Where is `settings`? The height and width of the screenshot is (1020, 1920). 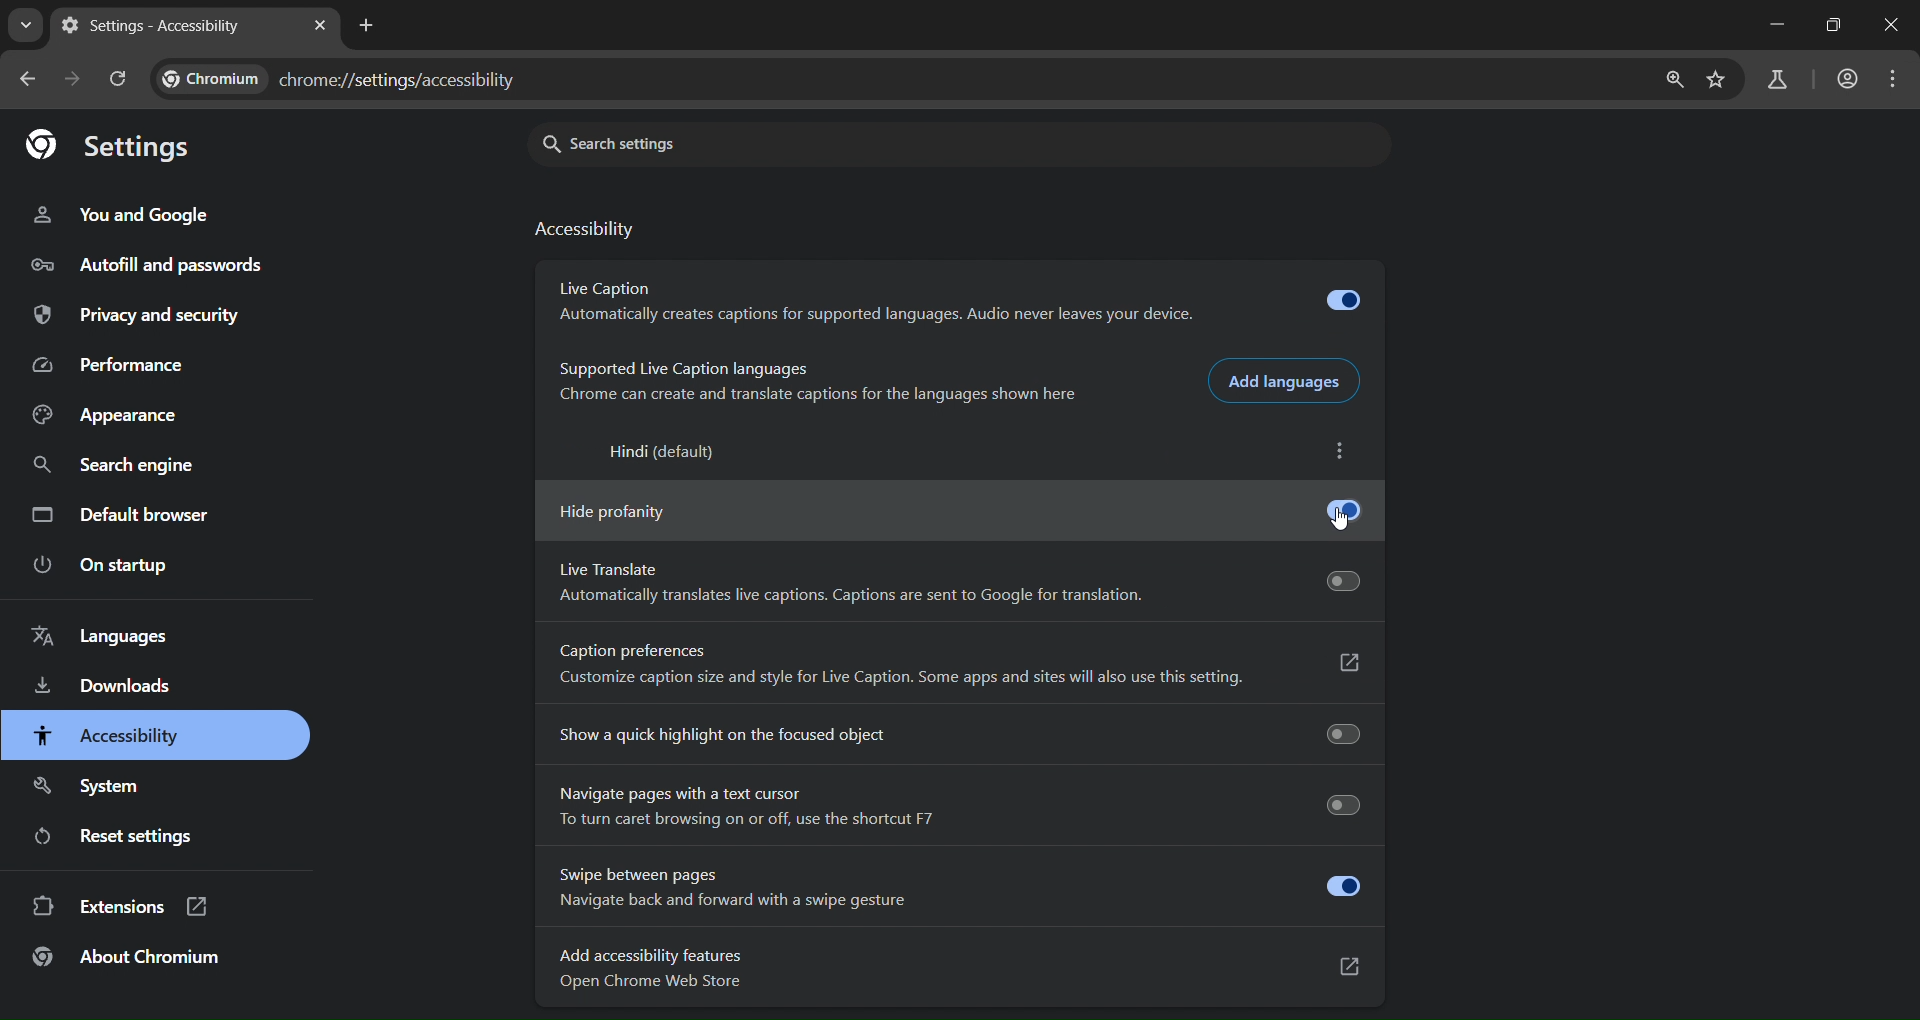
settings is located at coordinates (116, 148).